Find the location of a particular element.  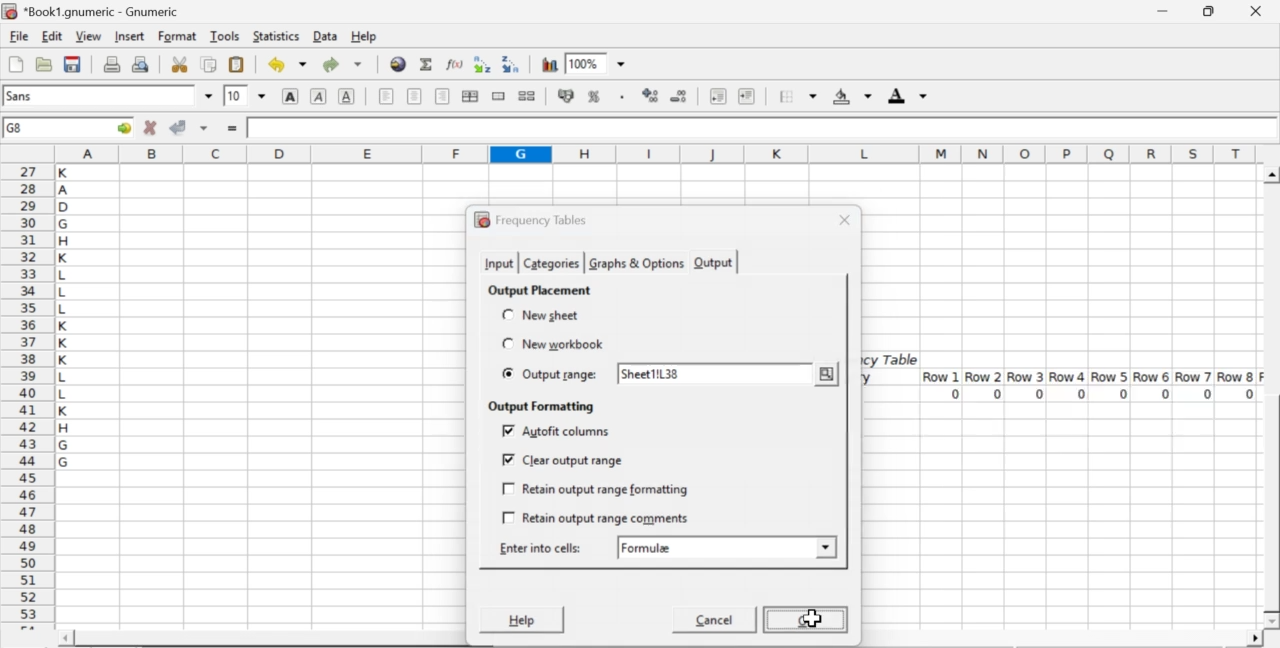

Sort the selected region in ascending order based on the first column selected is located at coordinates (485, 64).